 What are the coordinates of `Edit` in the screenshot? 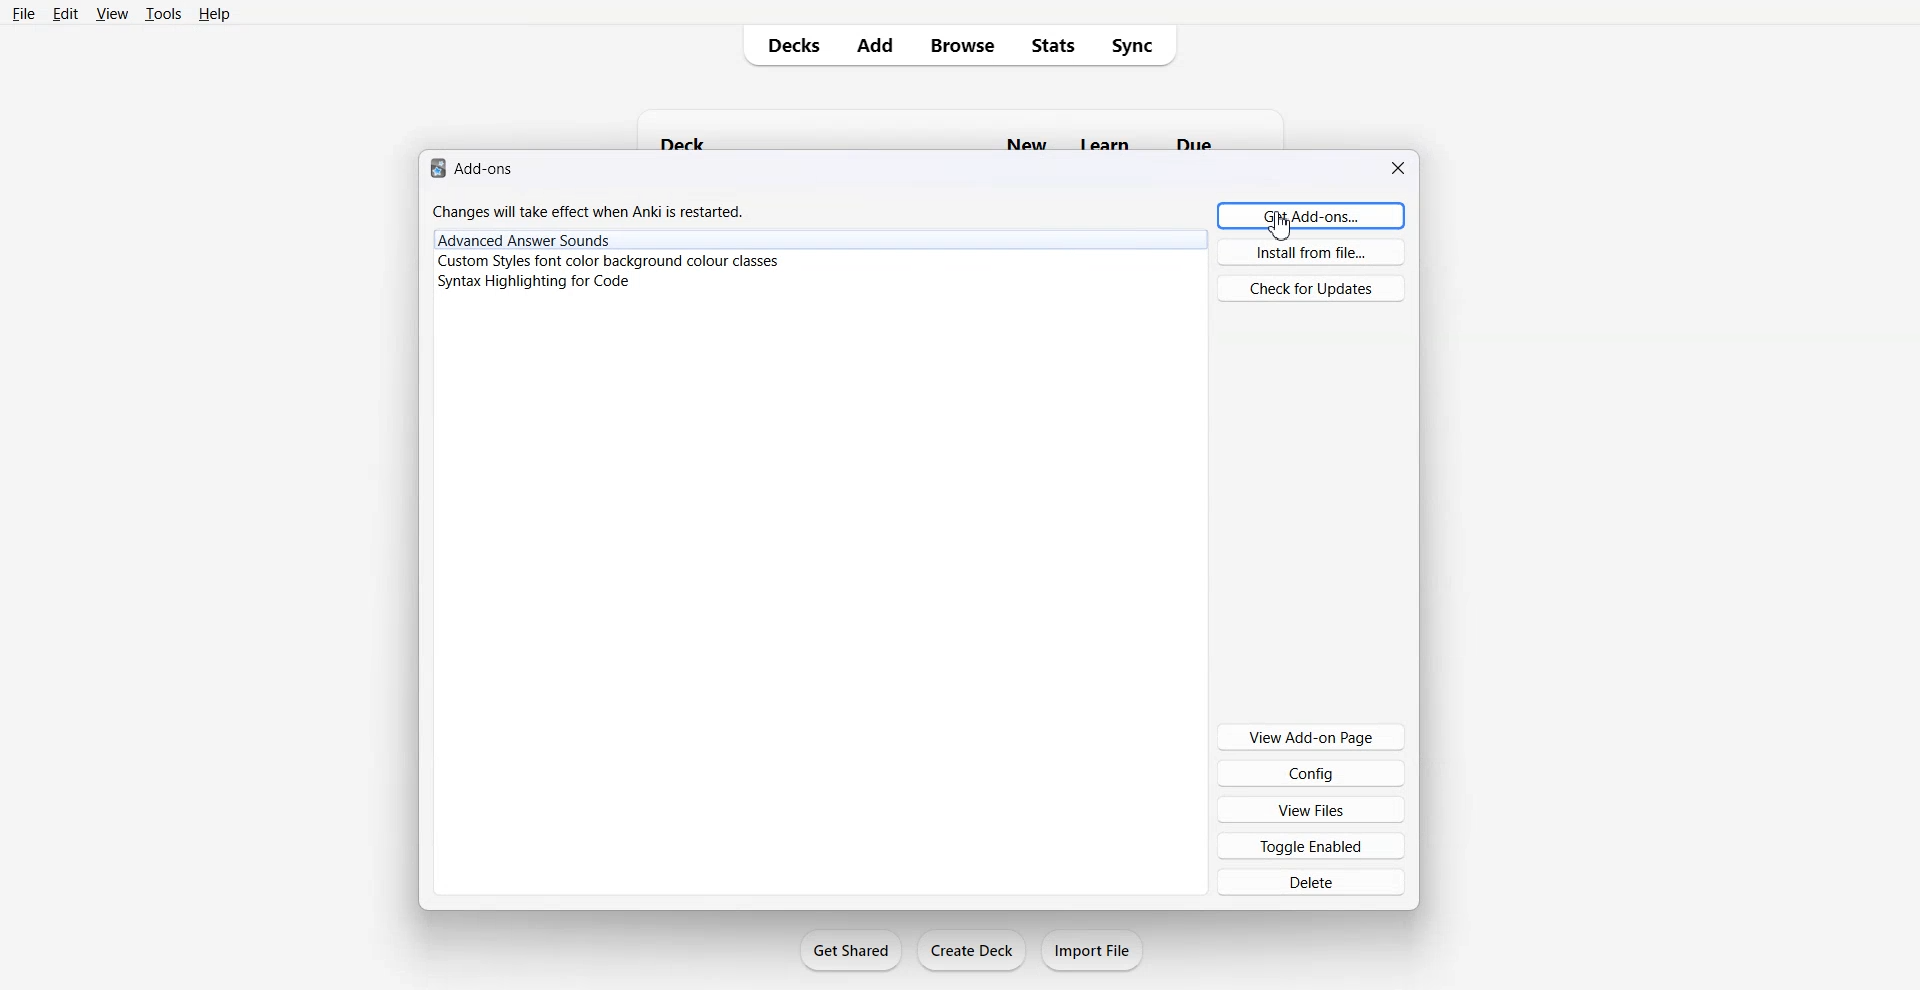 It's located at (65, 13).